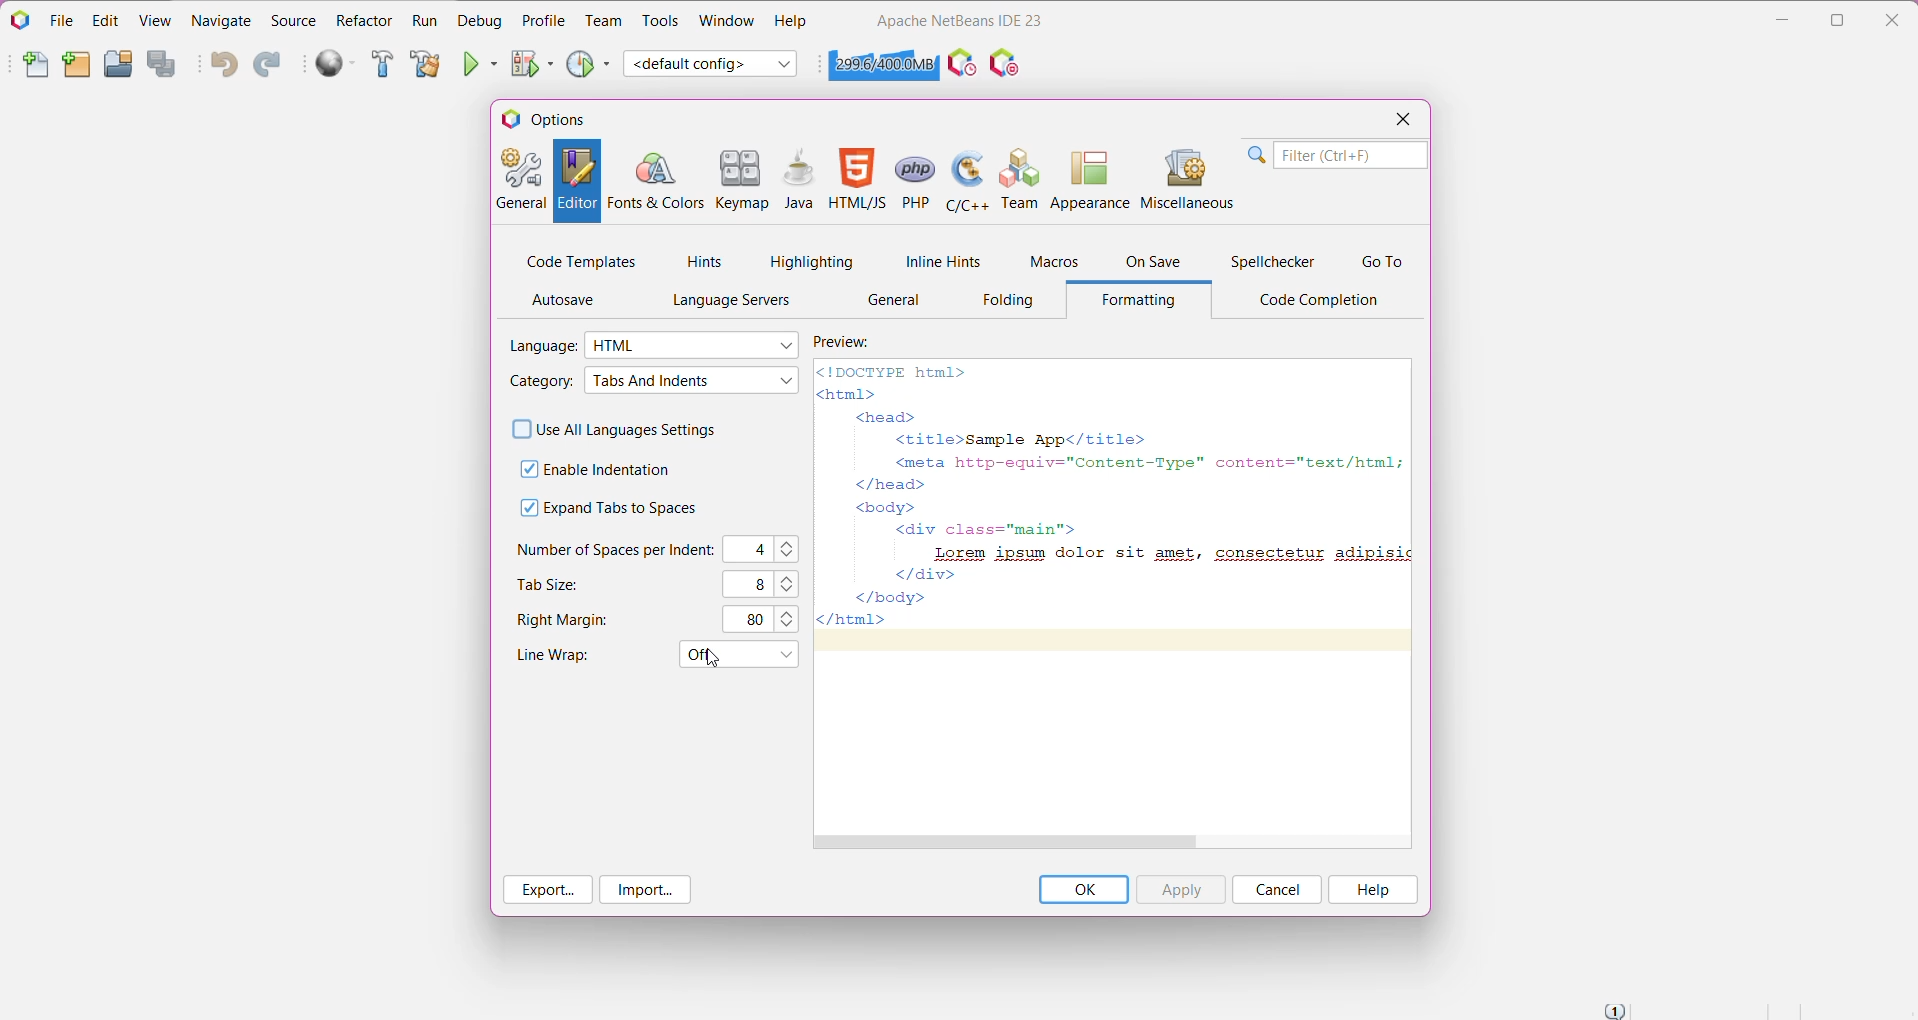 This screenshot has width=1918, height=1020. What do you see at coordinates (914, 575) in the screenshot?
I see `</div>` at bounding box center [914, 575].